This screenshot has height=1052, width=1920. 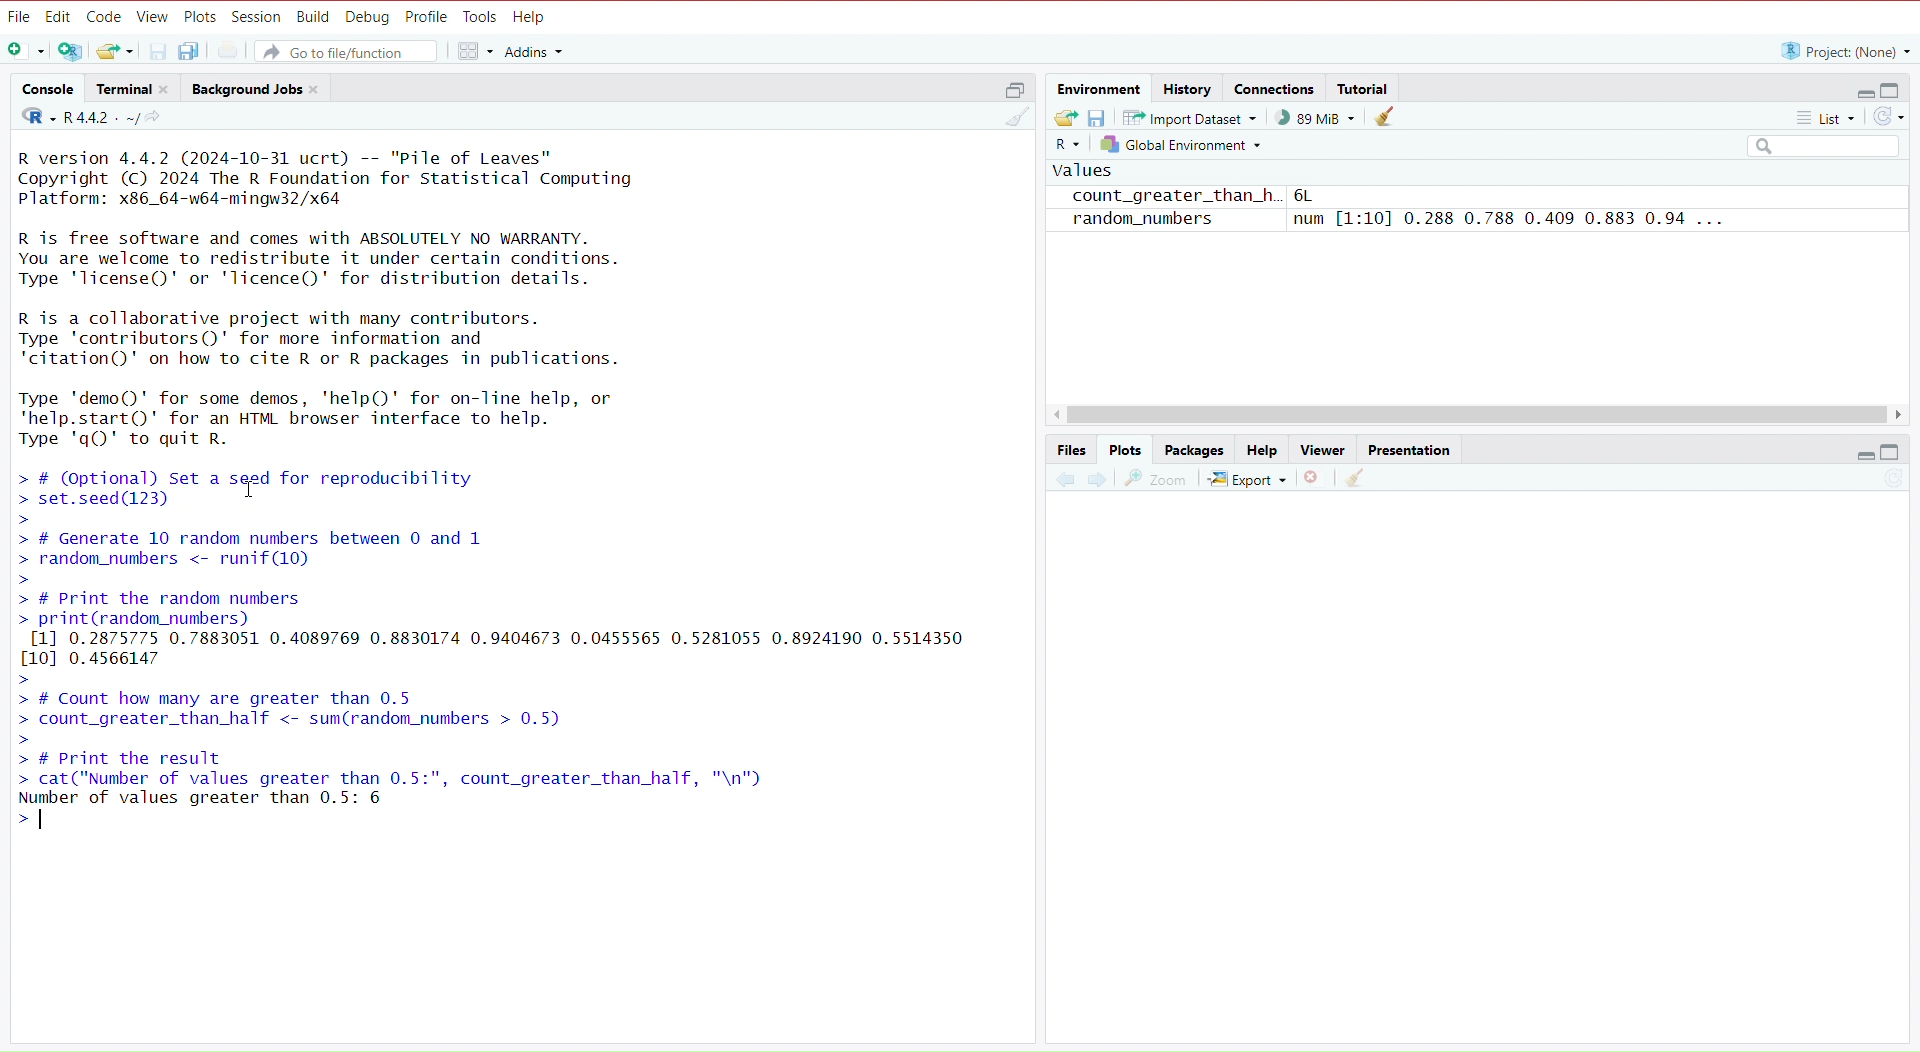 I want to click on Workspace panes, so click(x=473, y=53).